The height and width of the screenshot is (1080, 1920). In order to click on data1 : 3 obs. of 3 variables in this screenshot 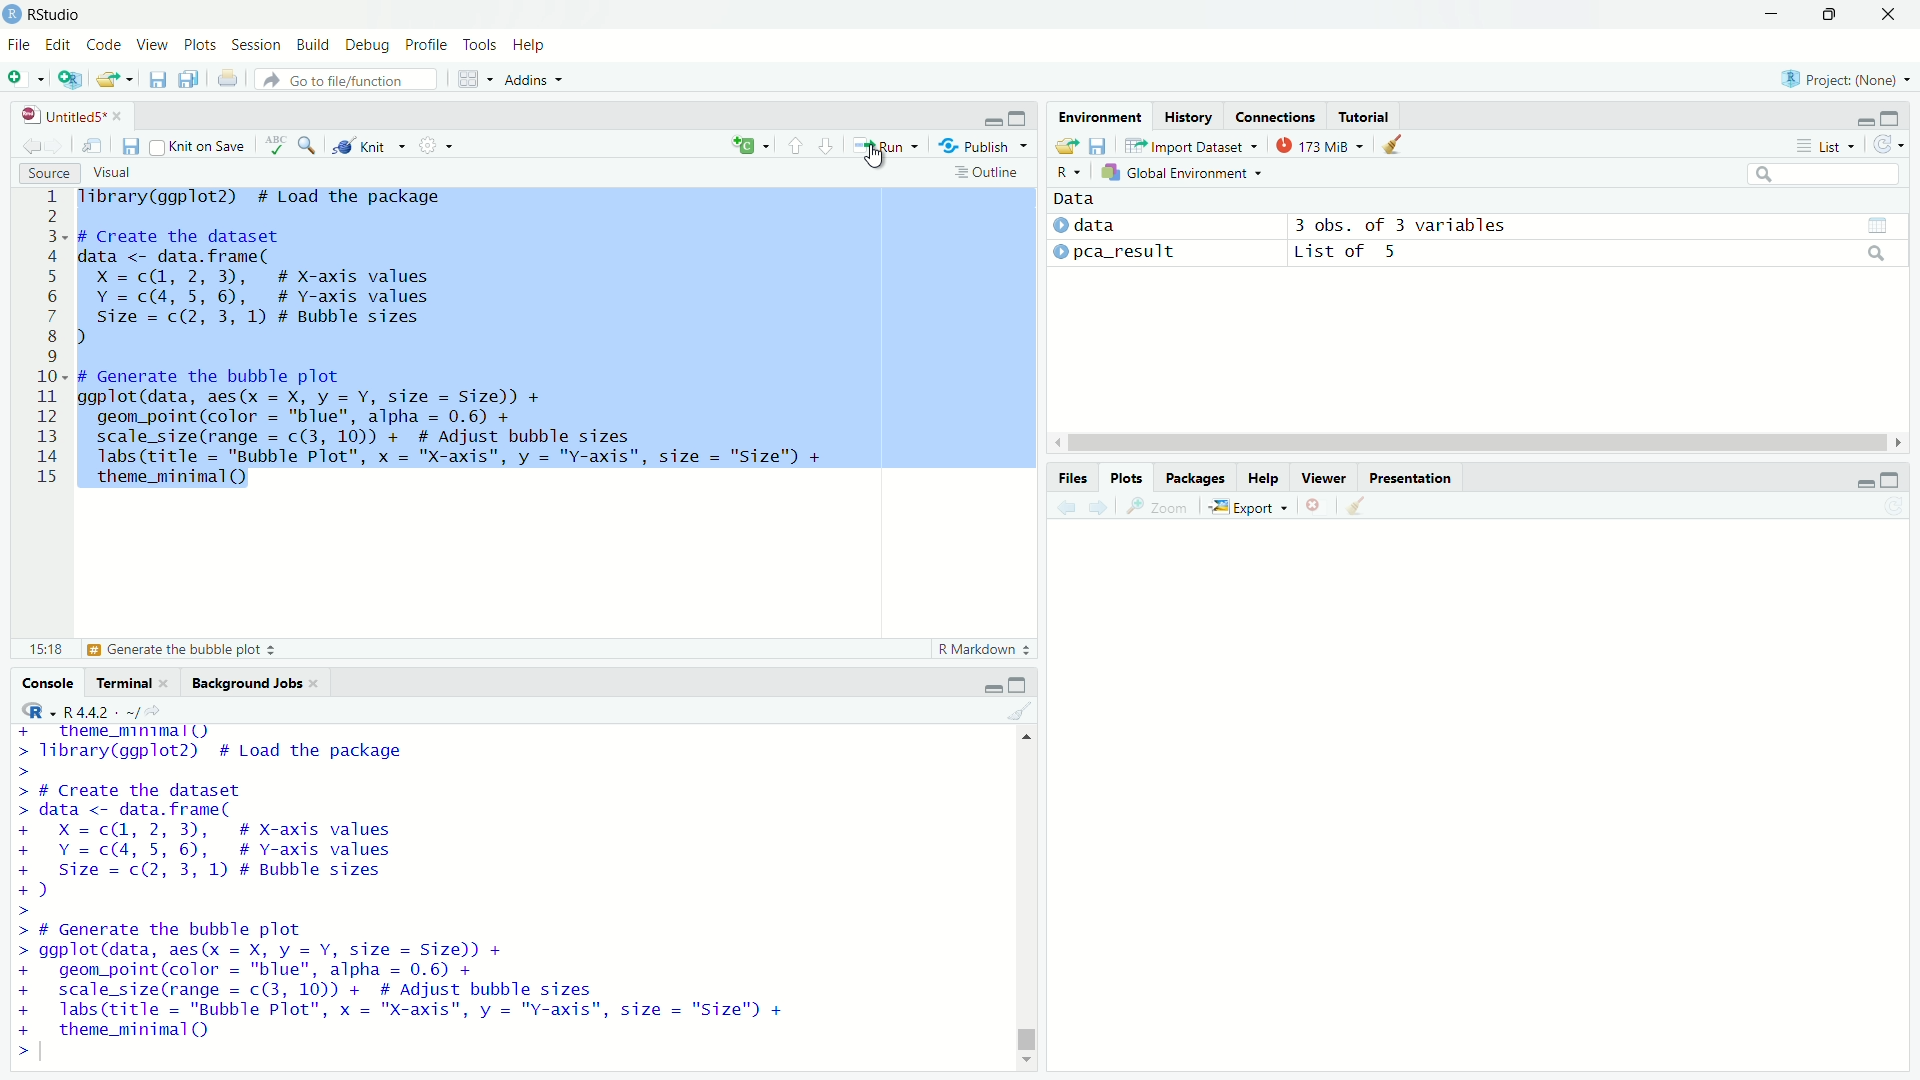, I will do `click(1598, 227)`.